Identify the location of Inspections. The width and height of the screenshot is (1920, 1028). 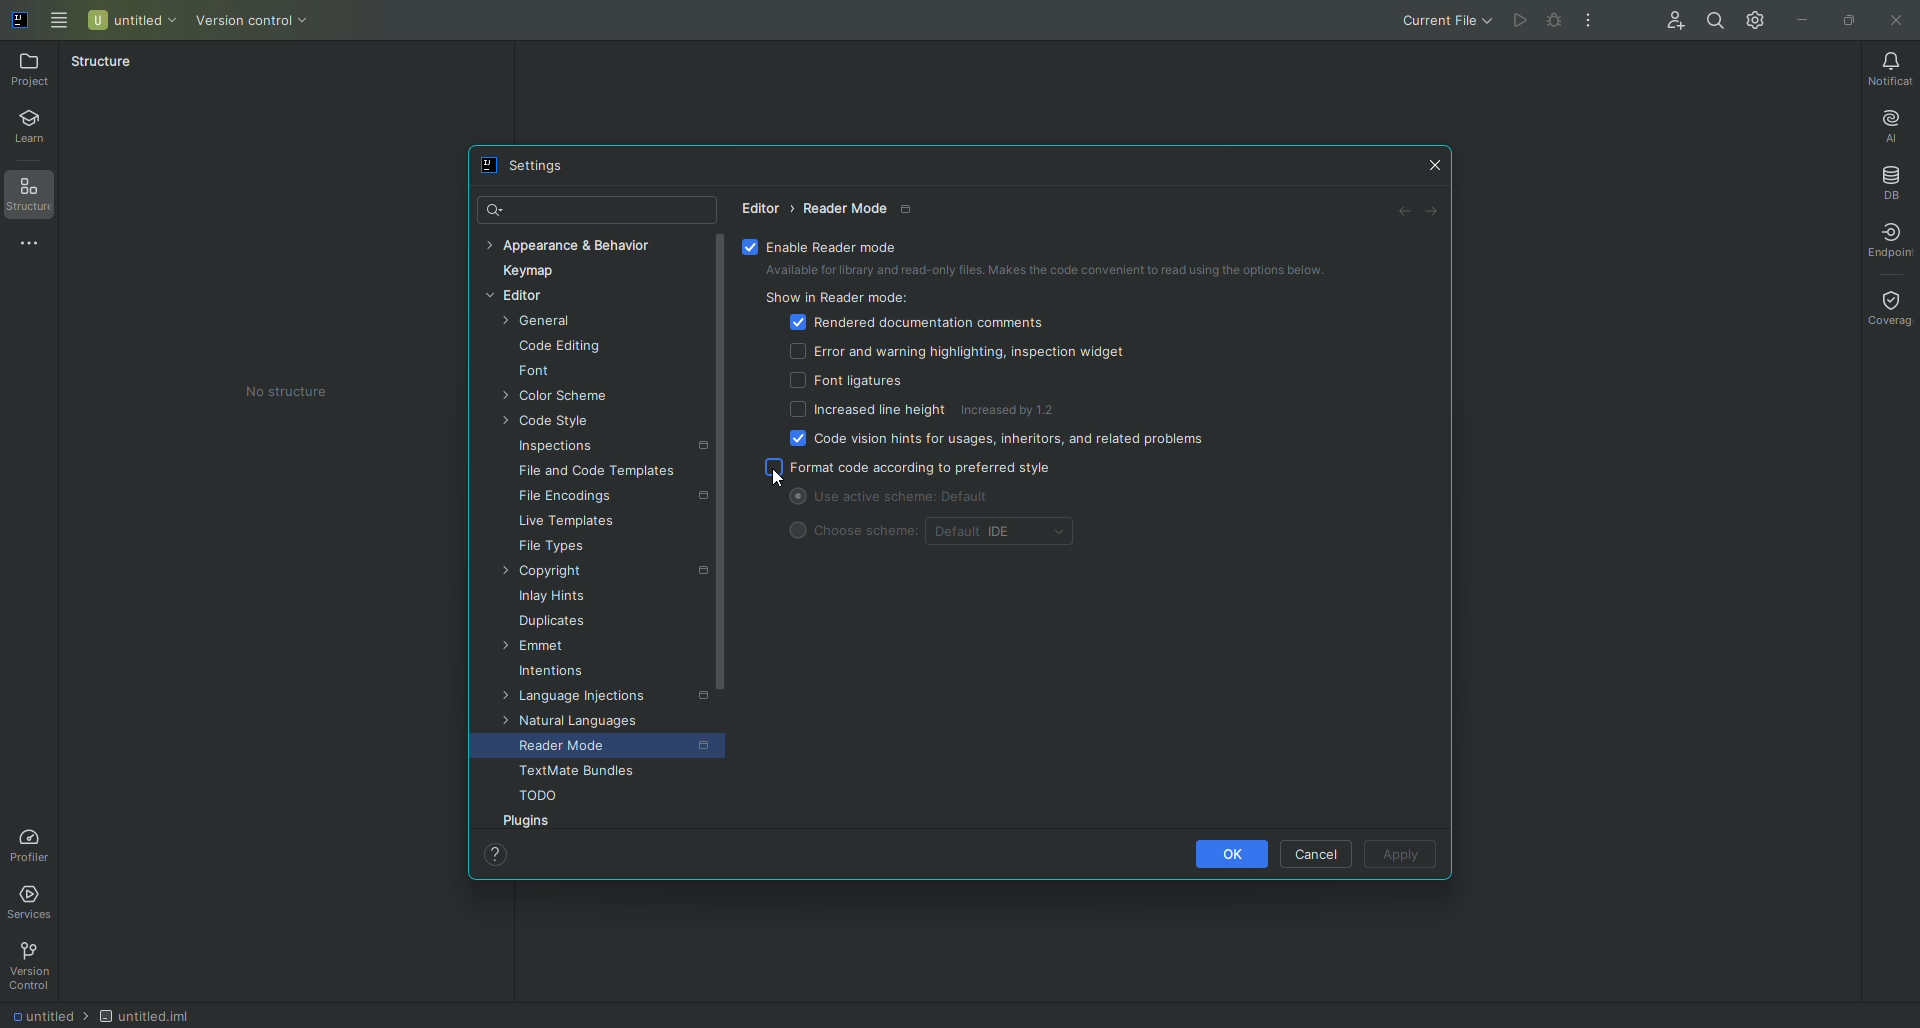
(606, 447).